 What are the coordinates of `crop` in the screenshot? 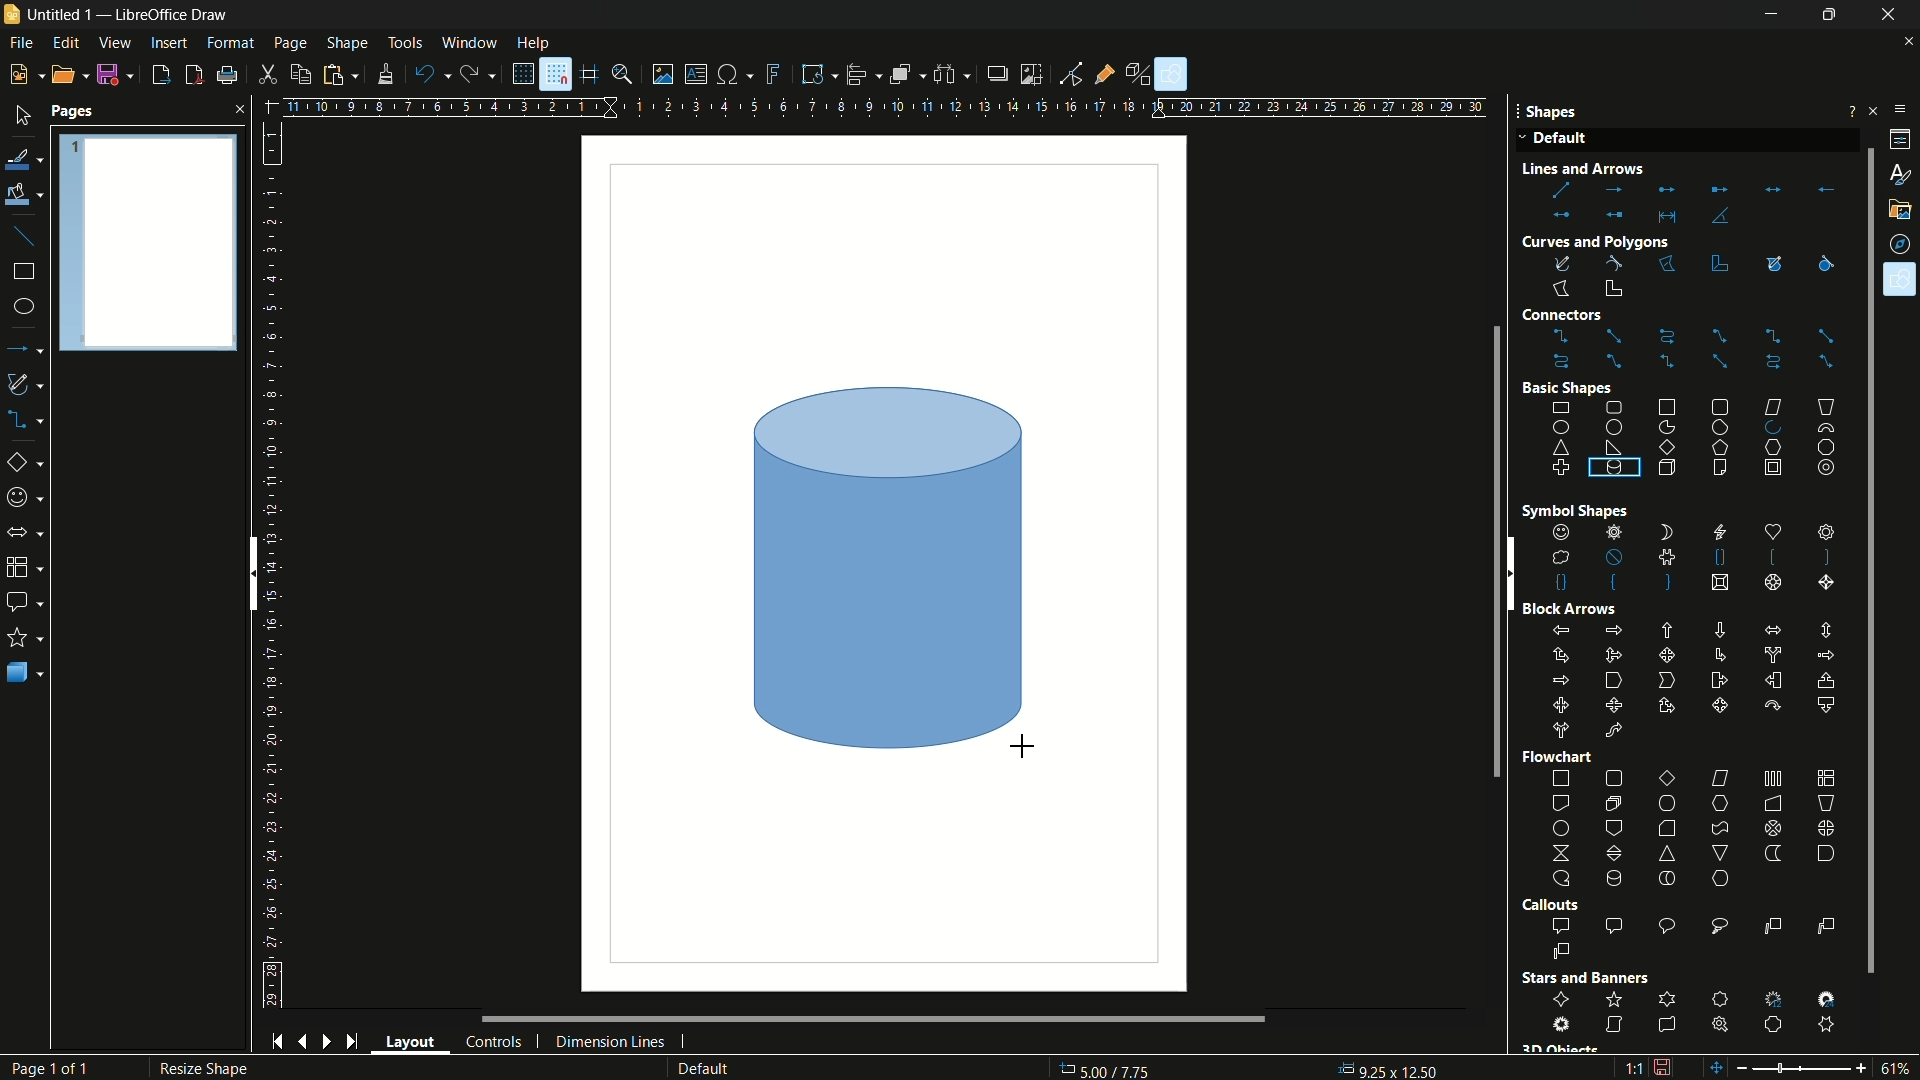 It's located at (1030, 74).